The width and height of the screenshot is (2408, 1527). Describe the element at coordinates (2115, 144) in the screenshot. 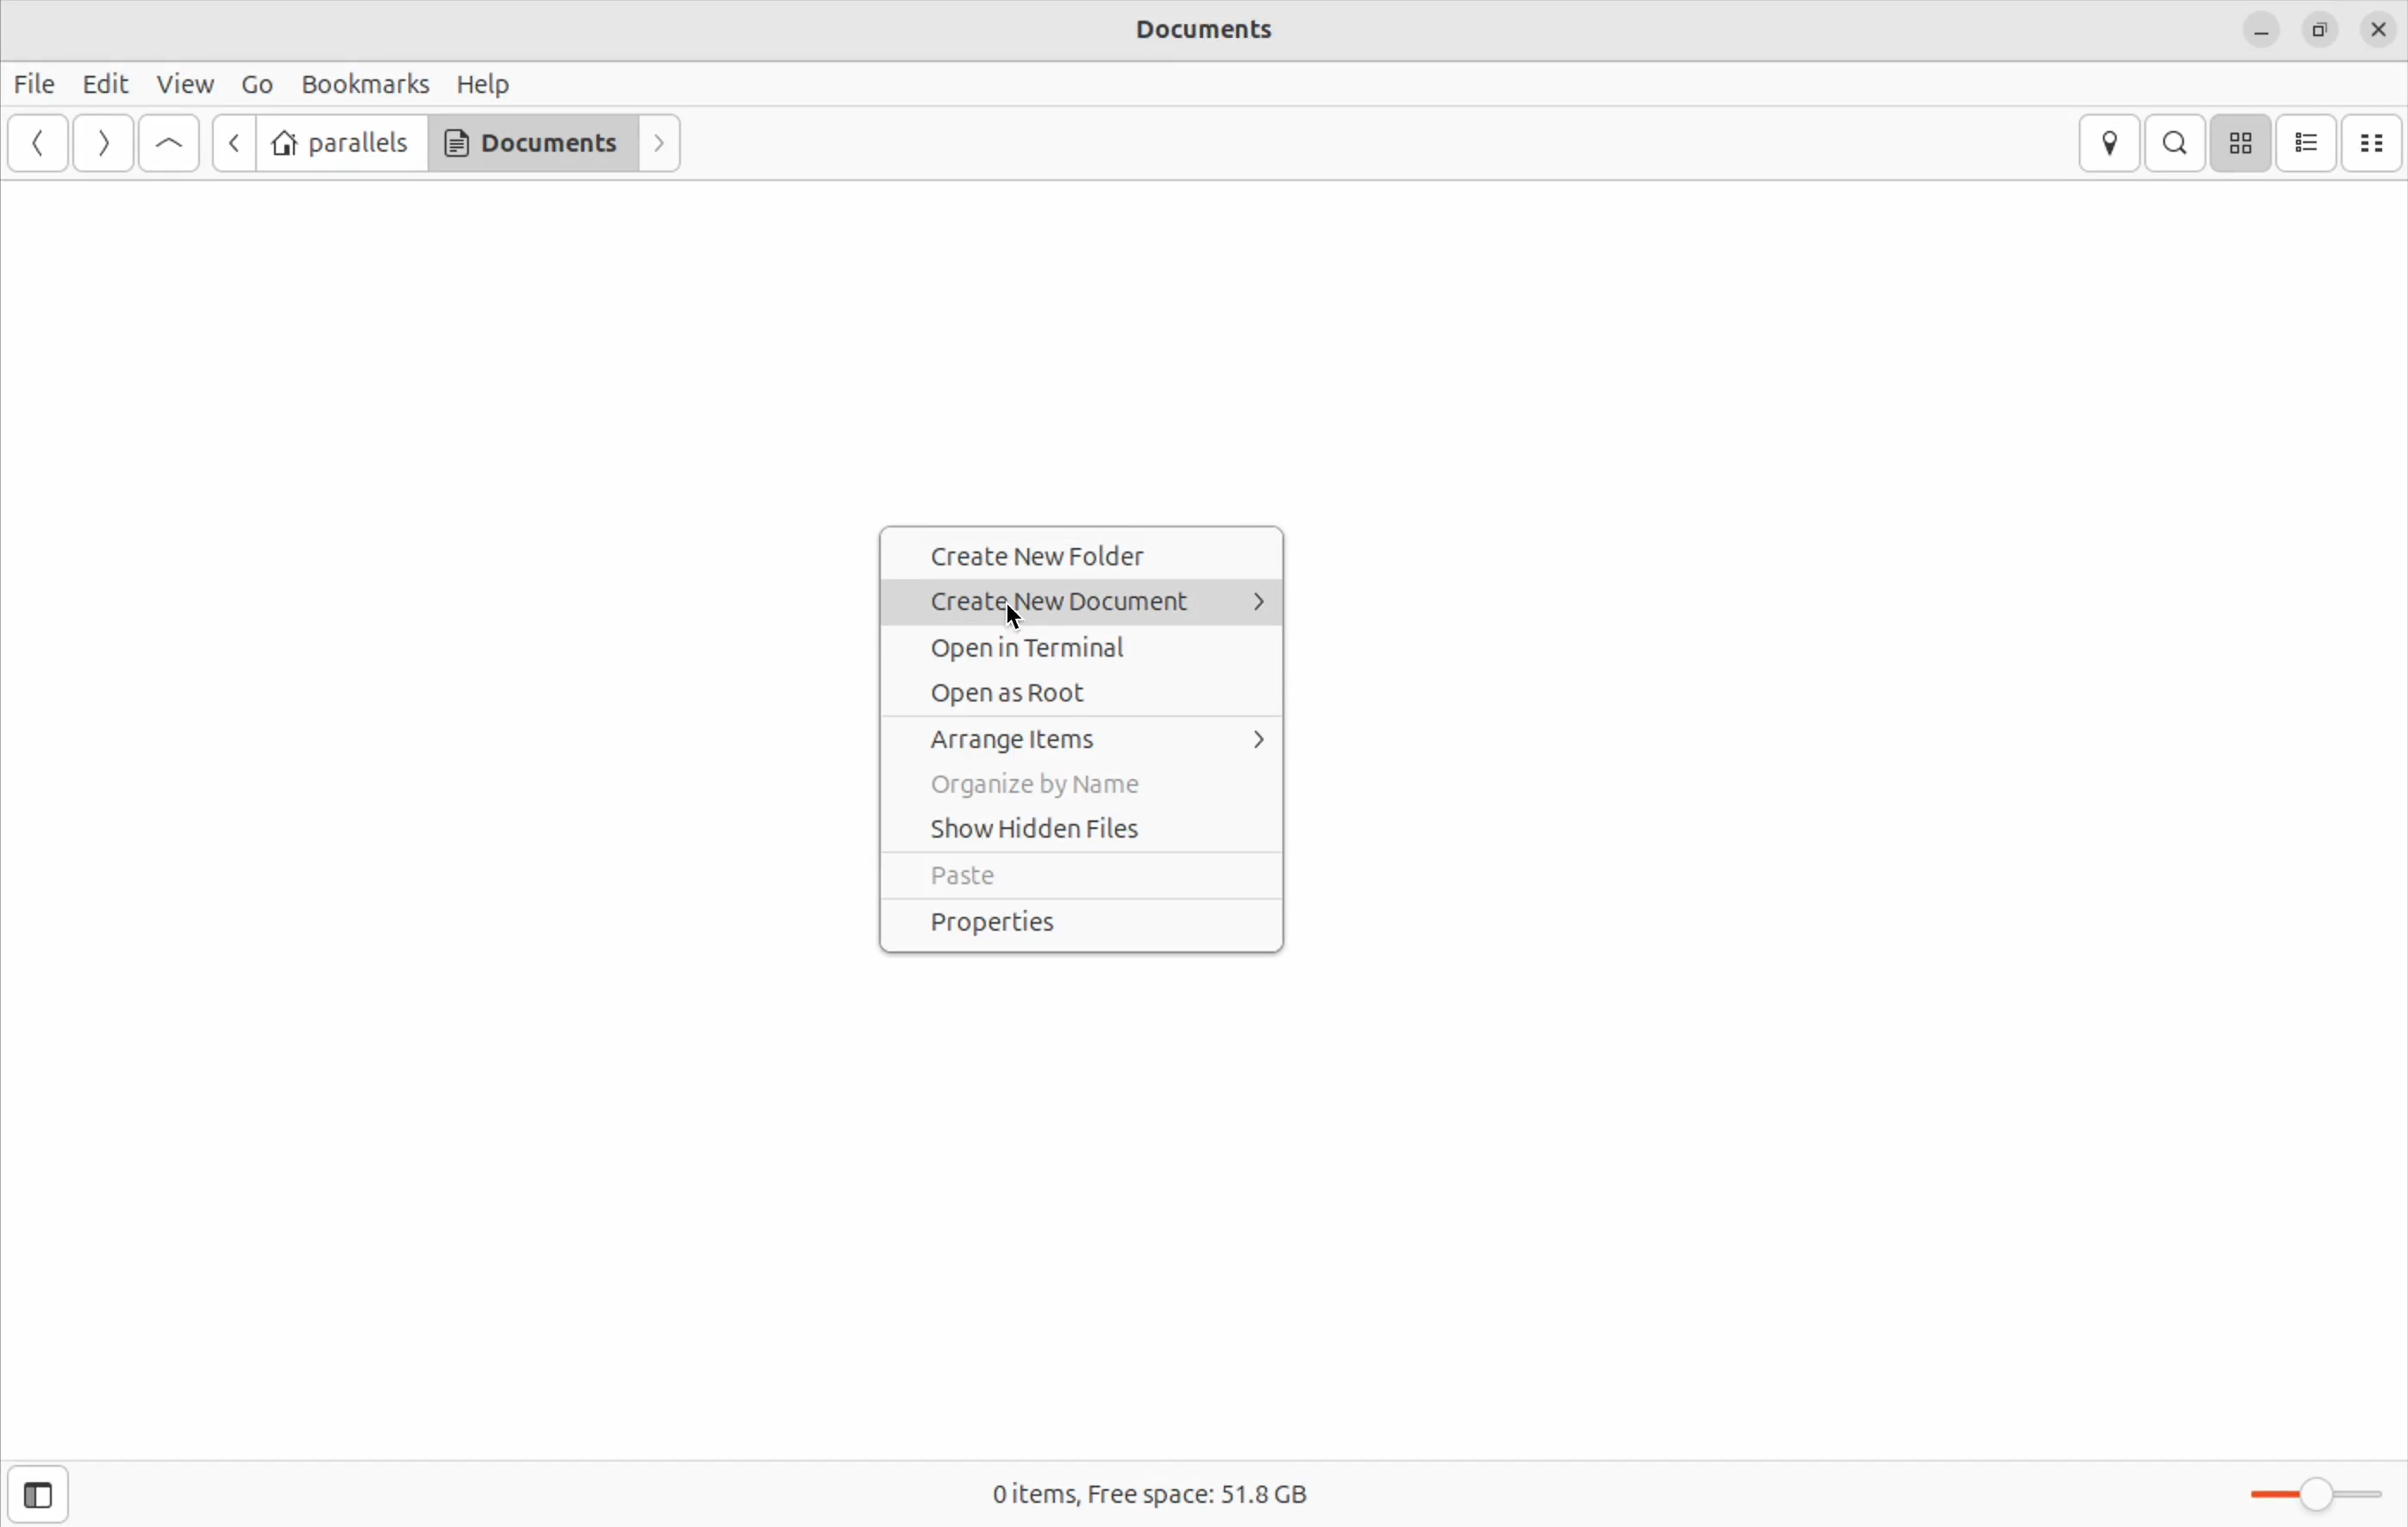

I see `locations` at that location.